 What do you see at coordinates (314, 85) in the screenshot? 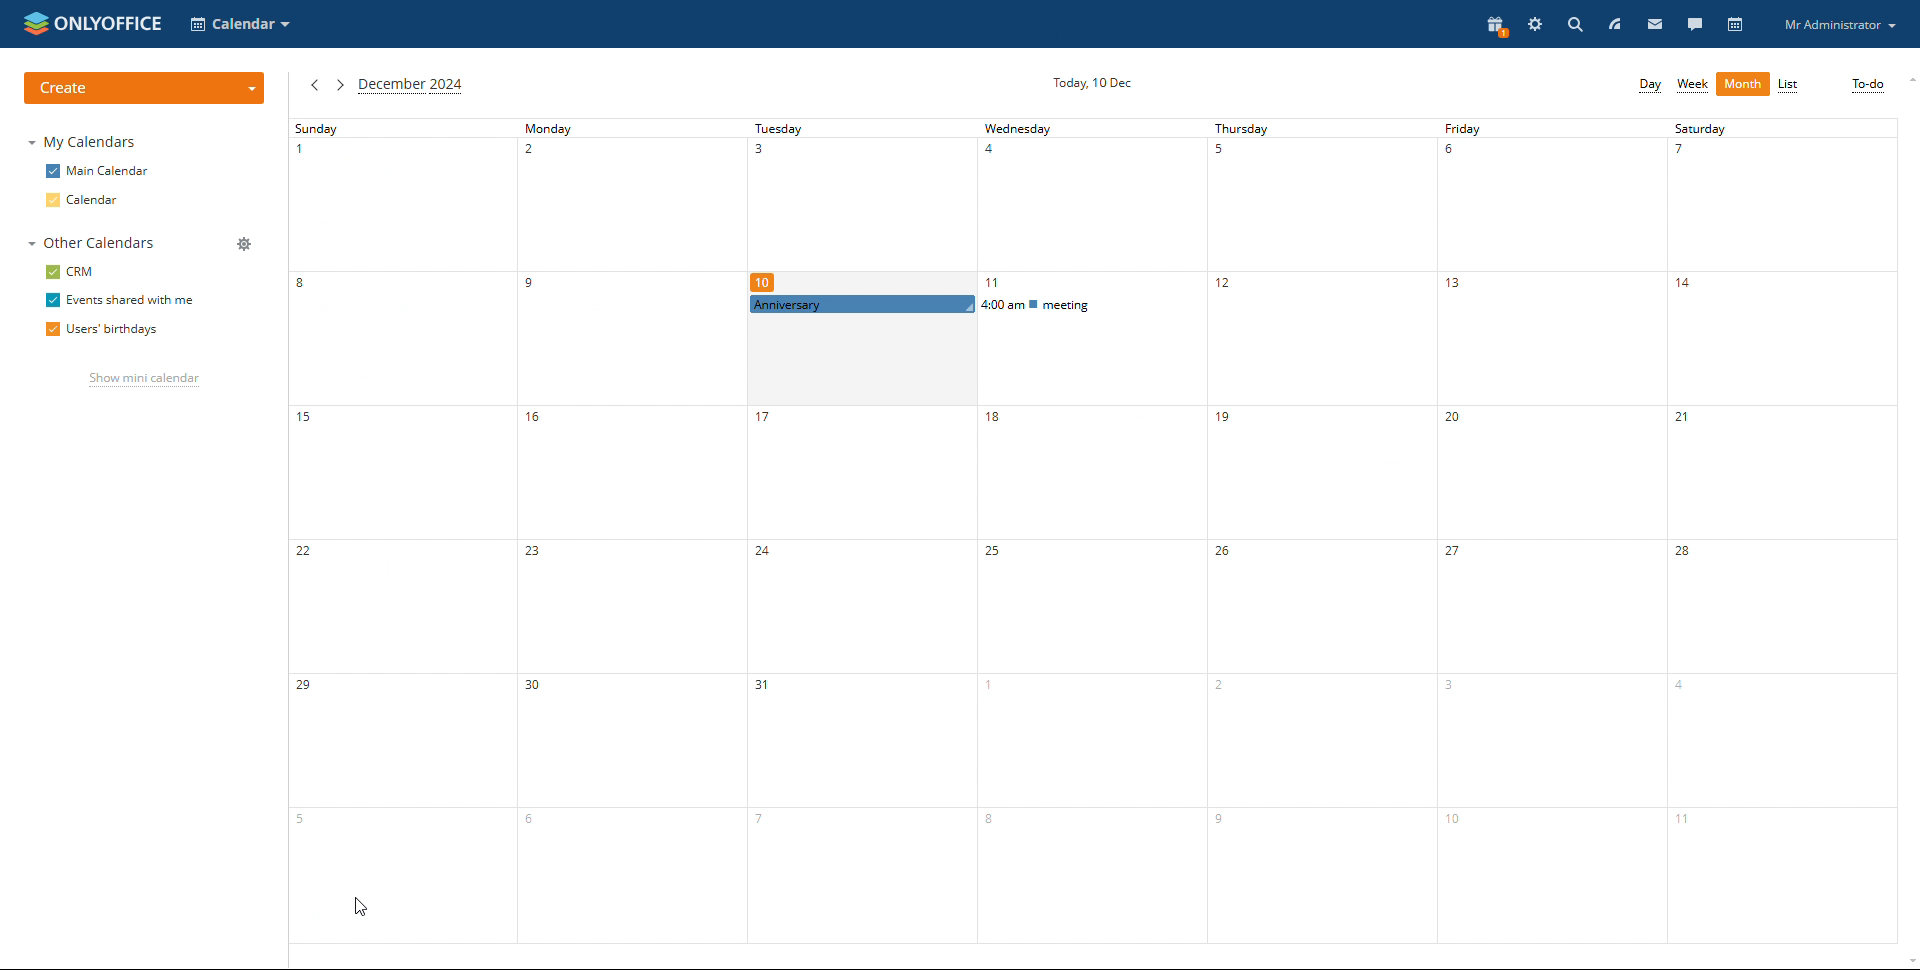
I see `previous month` at bounding box center [314, 85].